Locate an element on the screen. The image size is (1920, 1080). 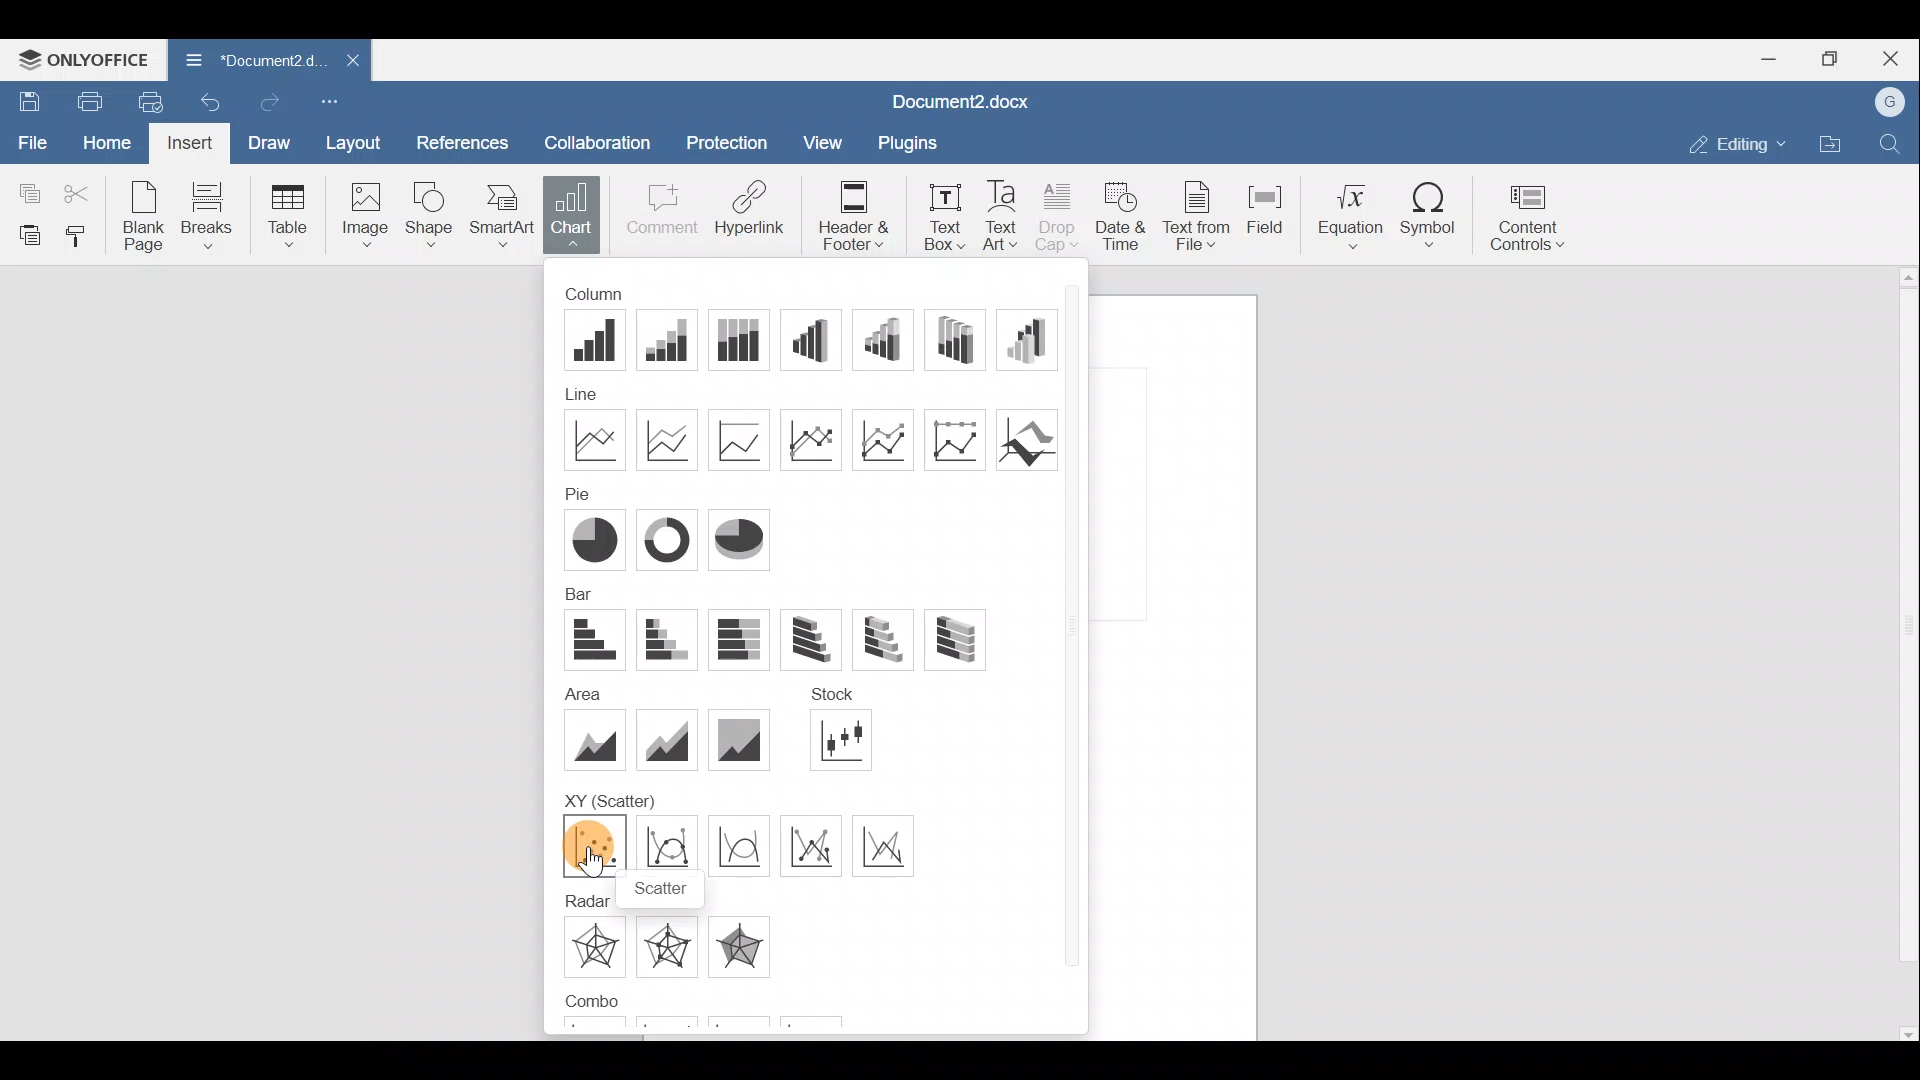
References is located at coordinates (464, 137).